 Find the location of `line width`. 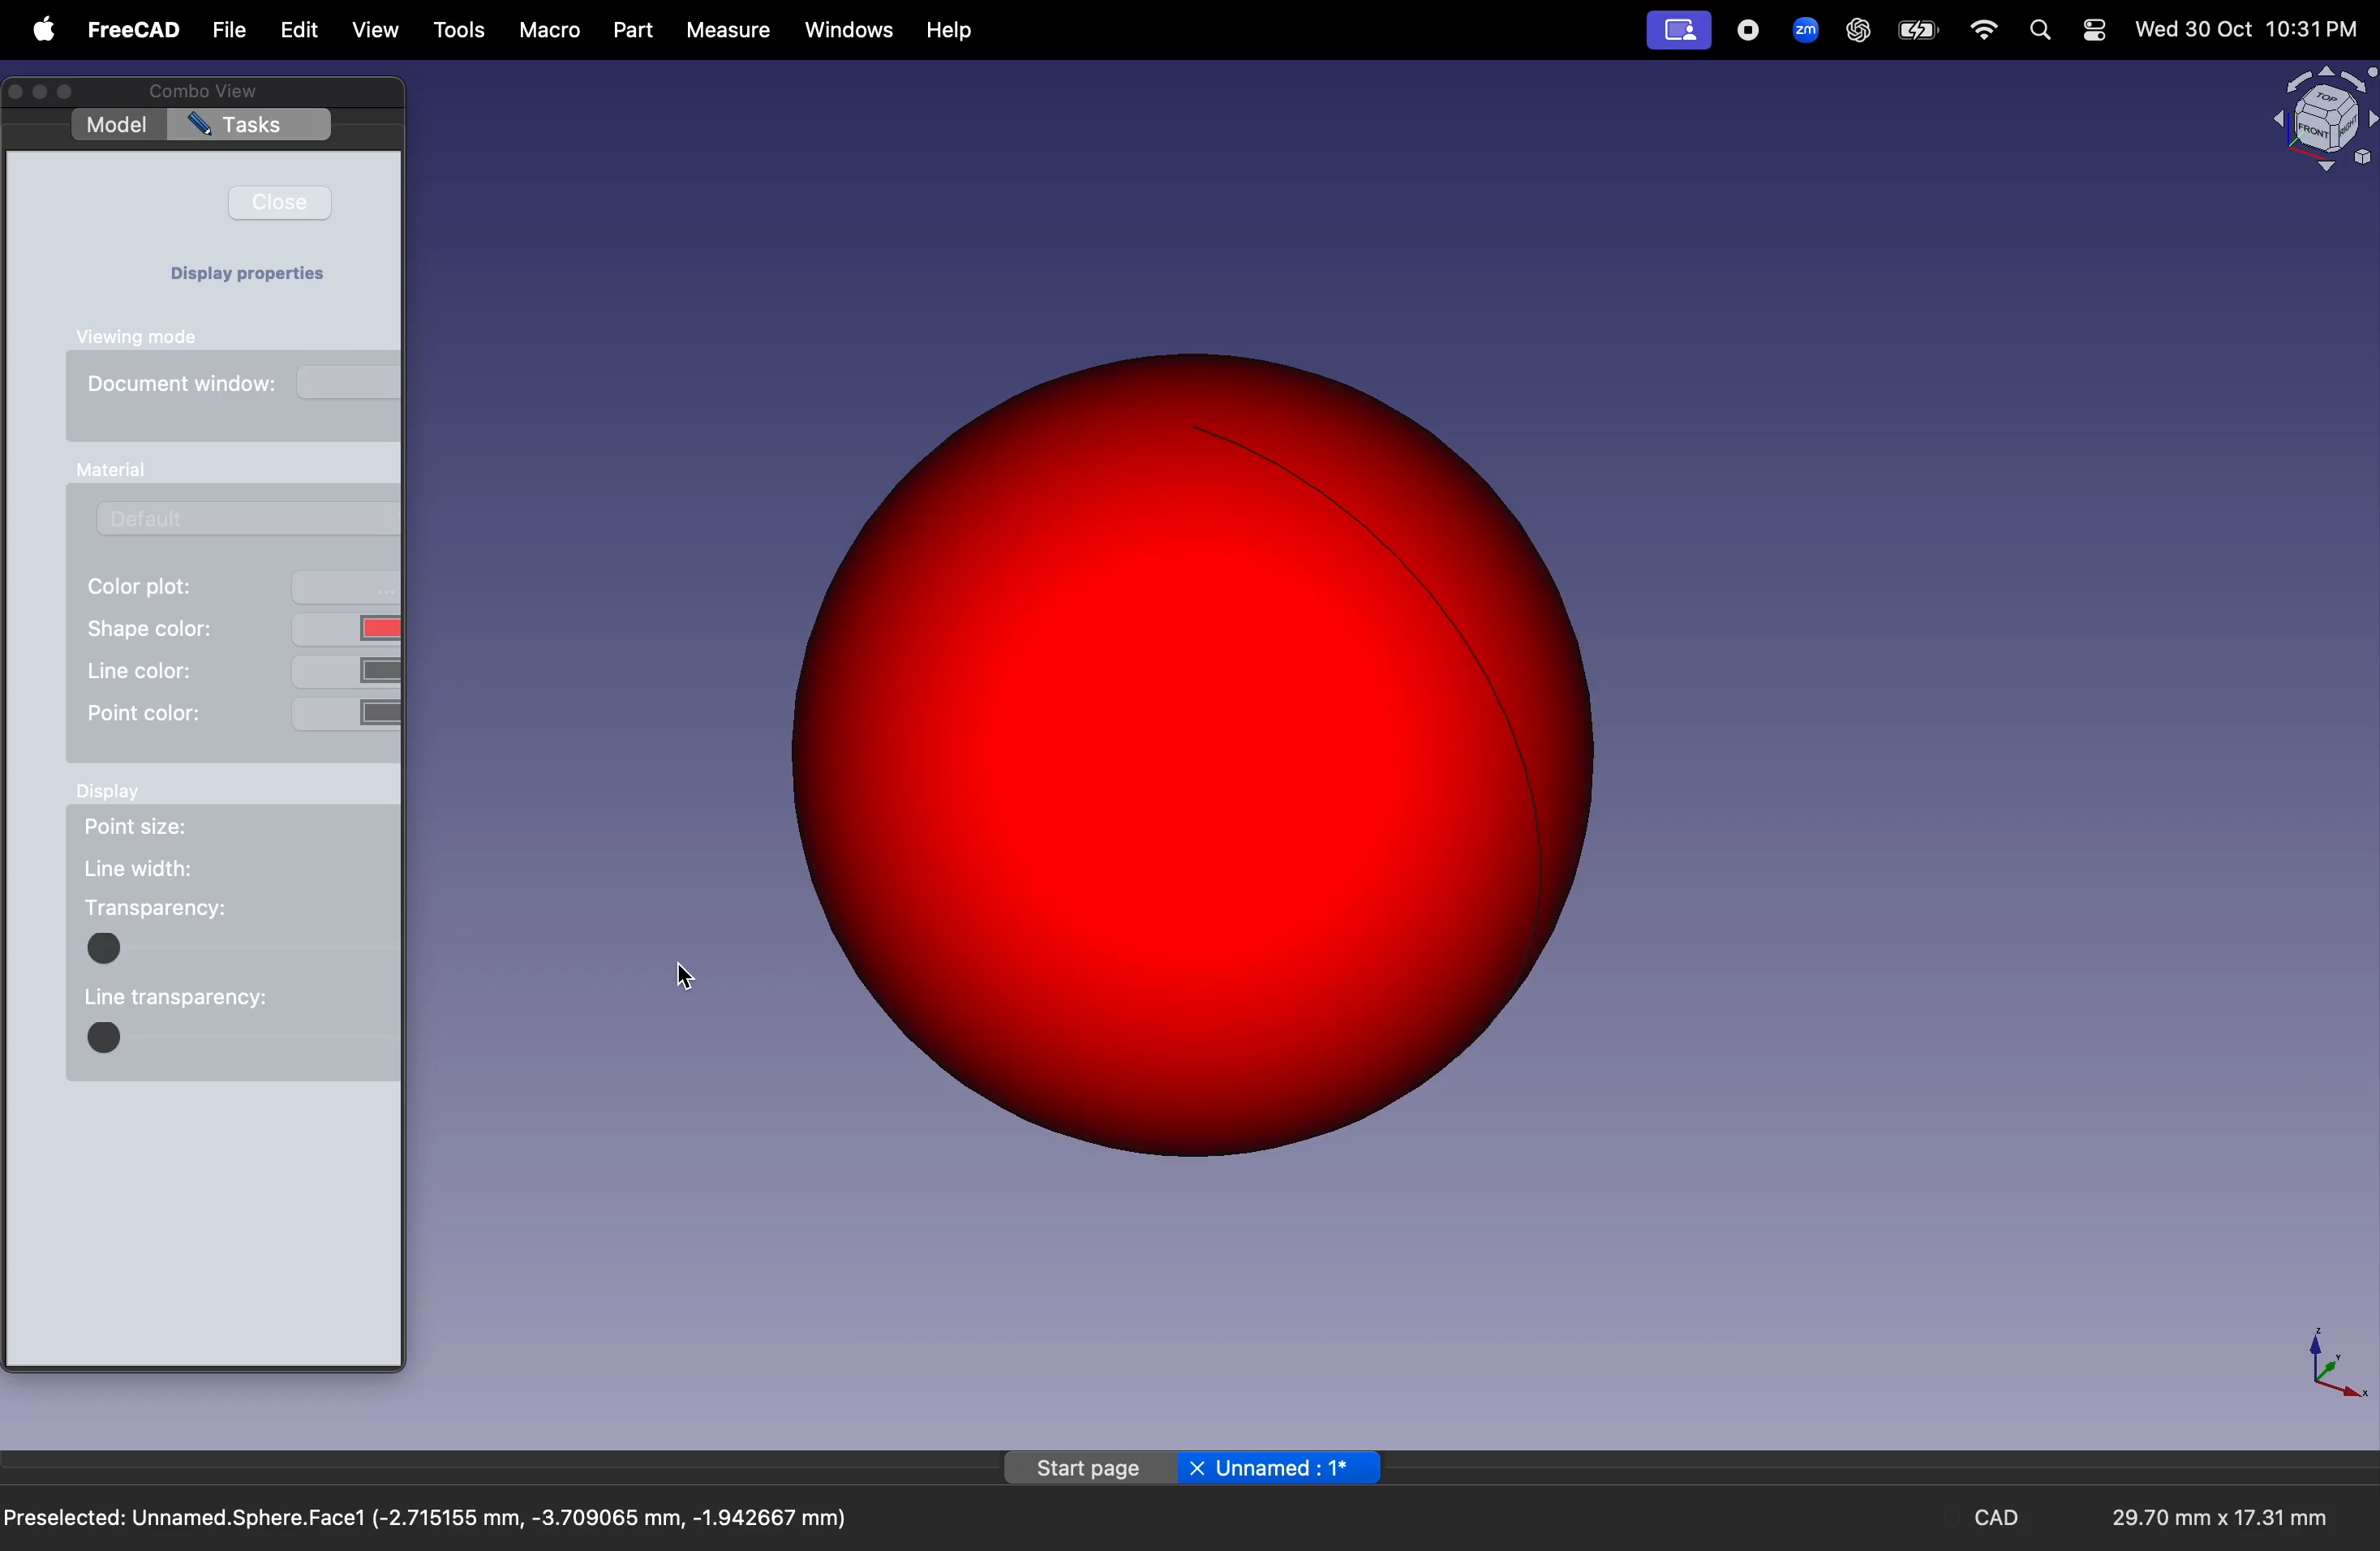

line width is located at coordinates (151, 866).